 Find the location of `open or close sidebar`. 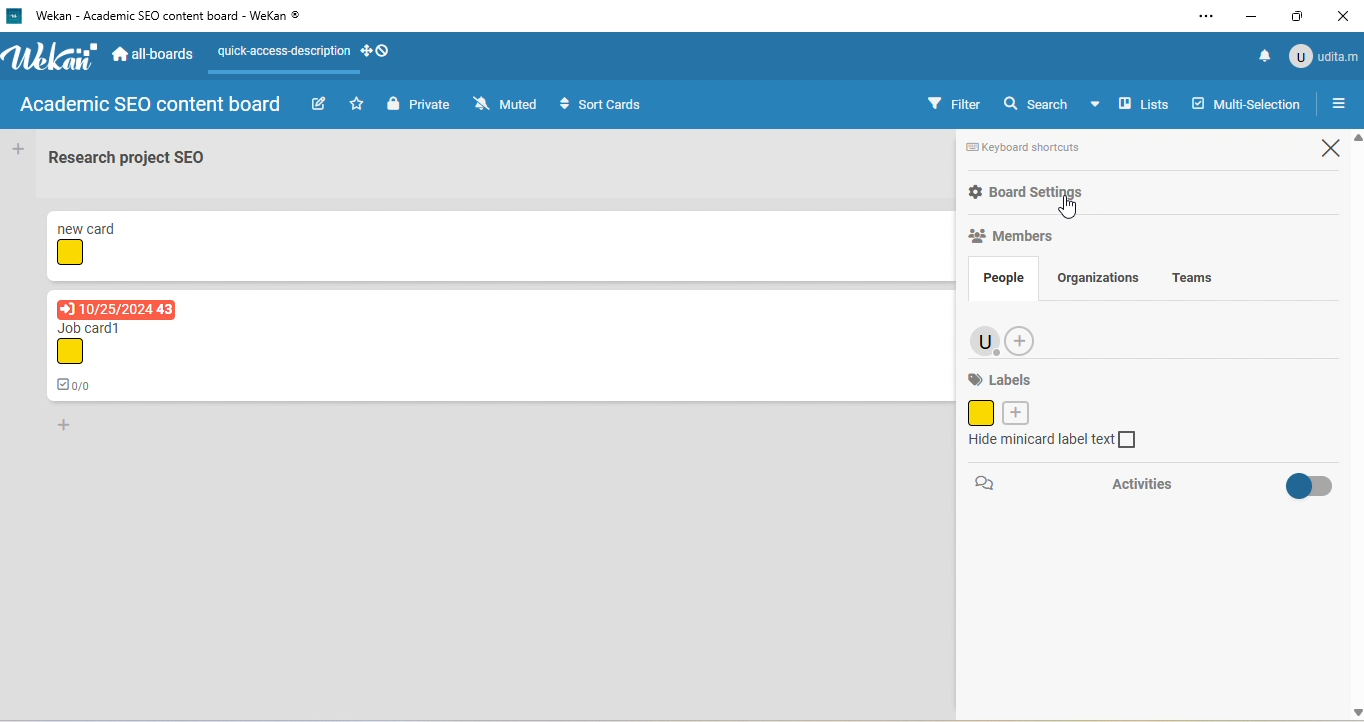

open or close sidebar is located at coordinates (1337, 104).